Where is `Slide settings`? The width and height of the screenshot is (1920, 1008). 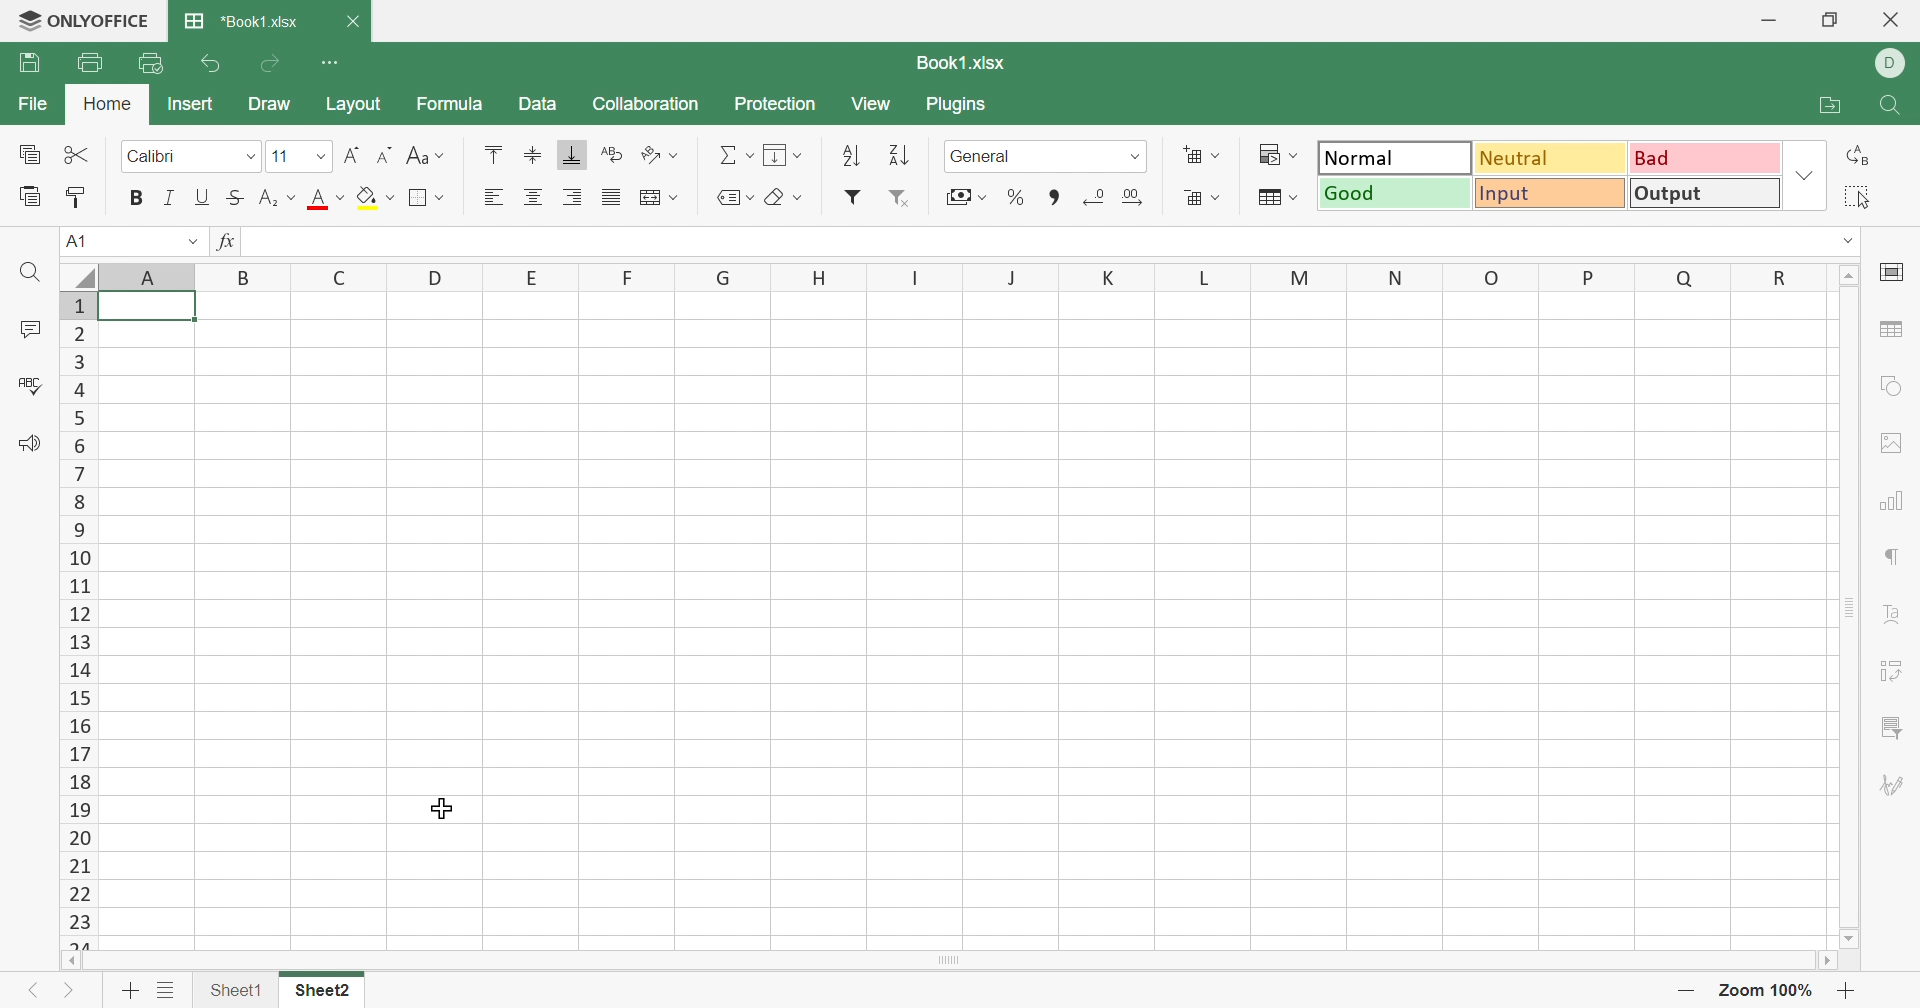
Slide settings is located at coordinates (1894, 270).